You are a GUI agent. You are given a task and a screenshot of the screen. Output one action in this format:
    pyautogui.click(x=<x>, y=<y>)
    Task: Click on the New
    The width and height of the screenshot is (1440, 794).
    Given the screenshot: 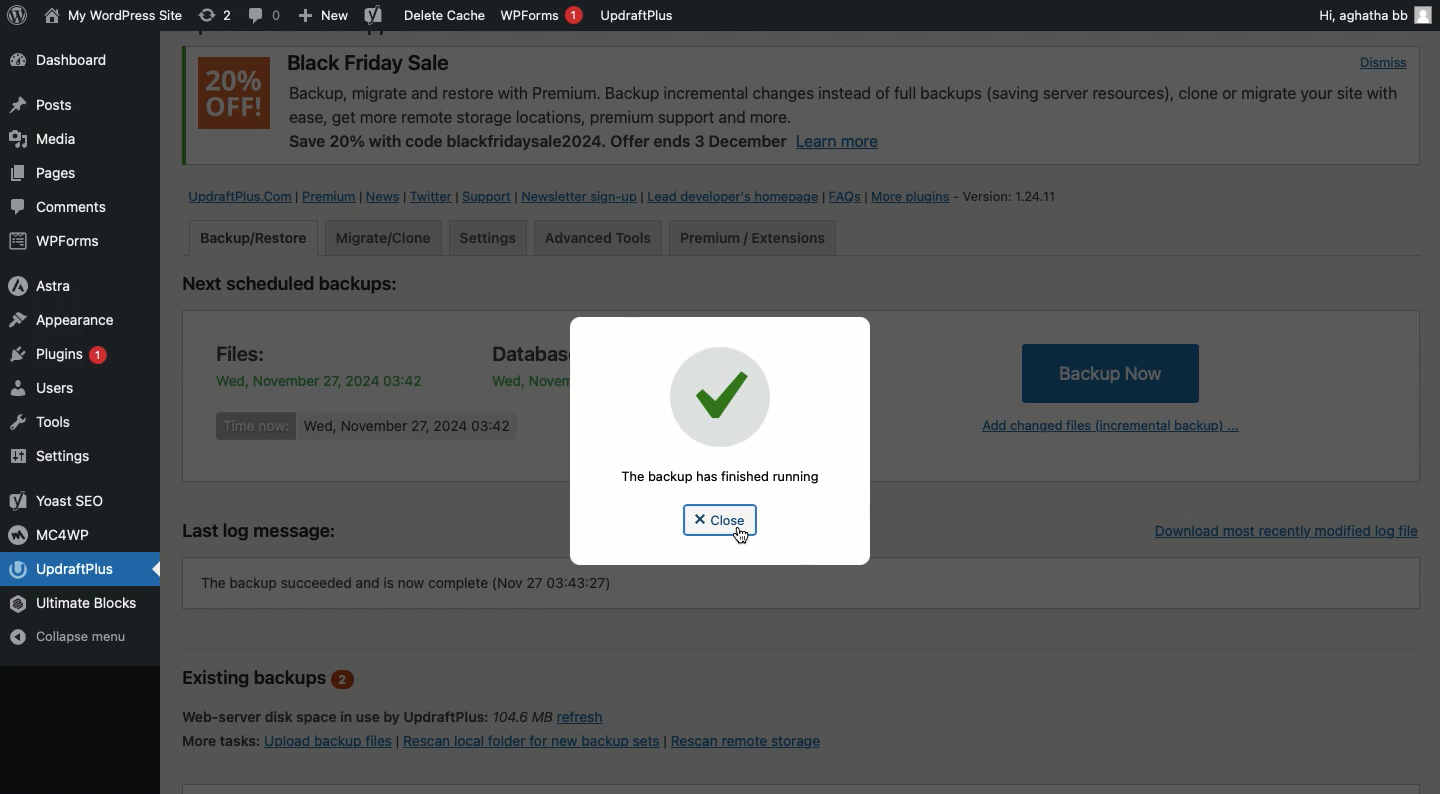 What is the action you would take?
    pyautogui.click(x=324, y=17)
    